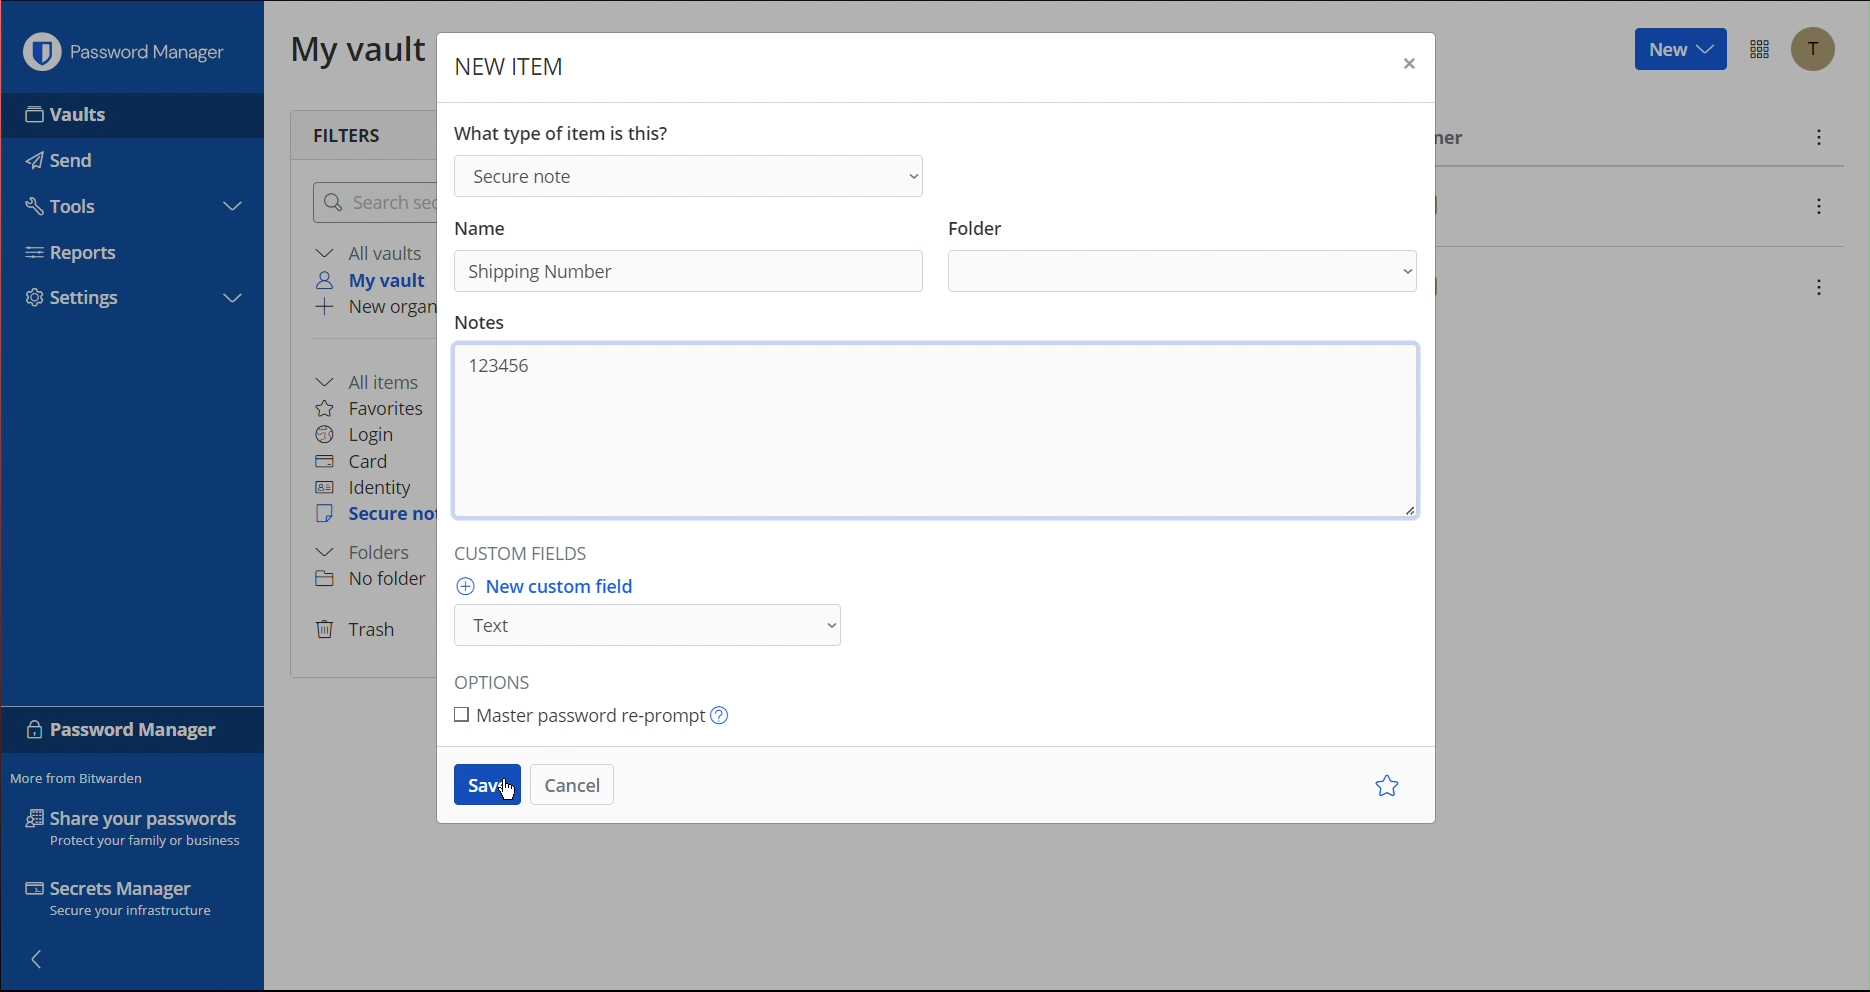  Describe the element at coordinates (508, 797) in the screenshot. I see `cursor` at that location.